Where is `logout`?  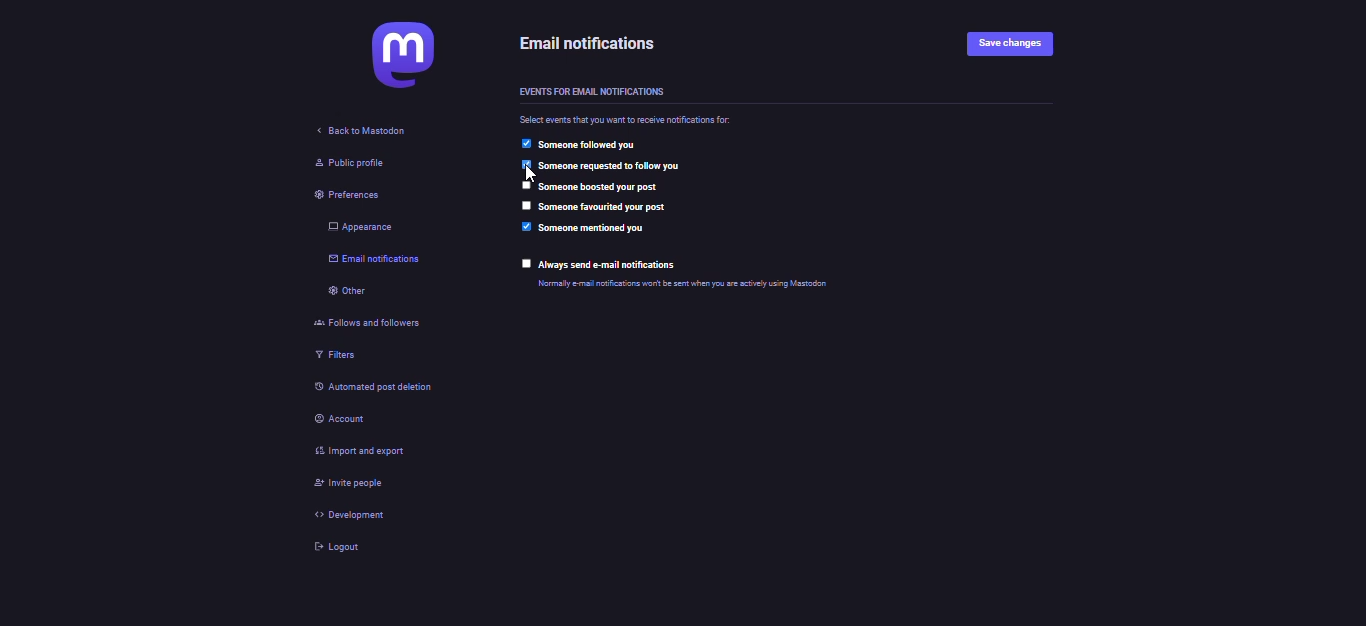 logout is located at coordinates (327, 548).